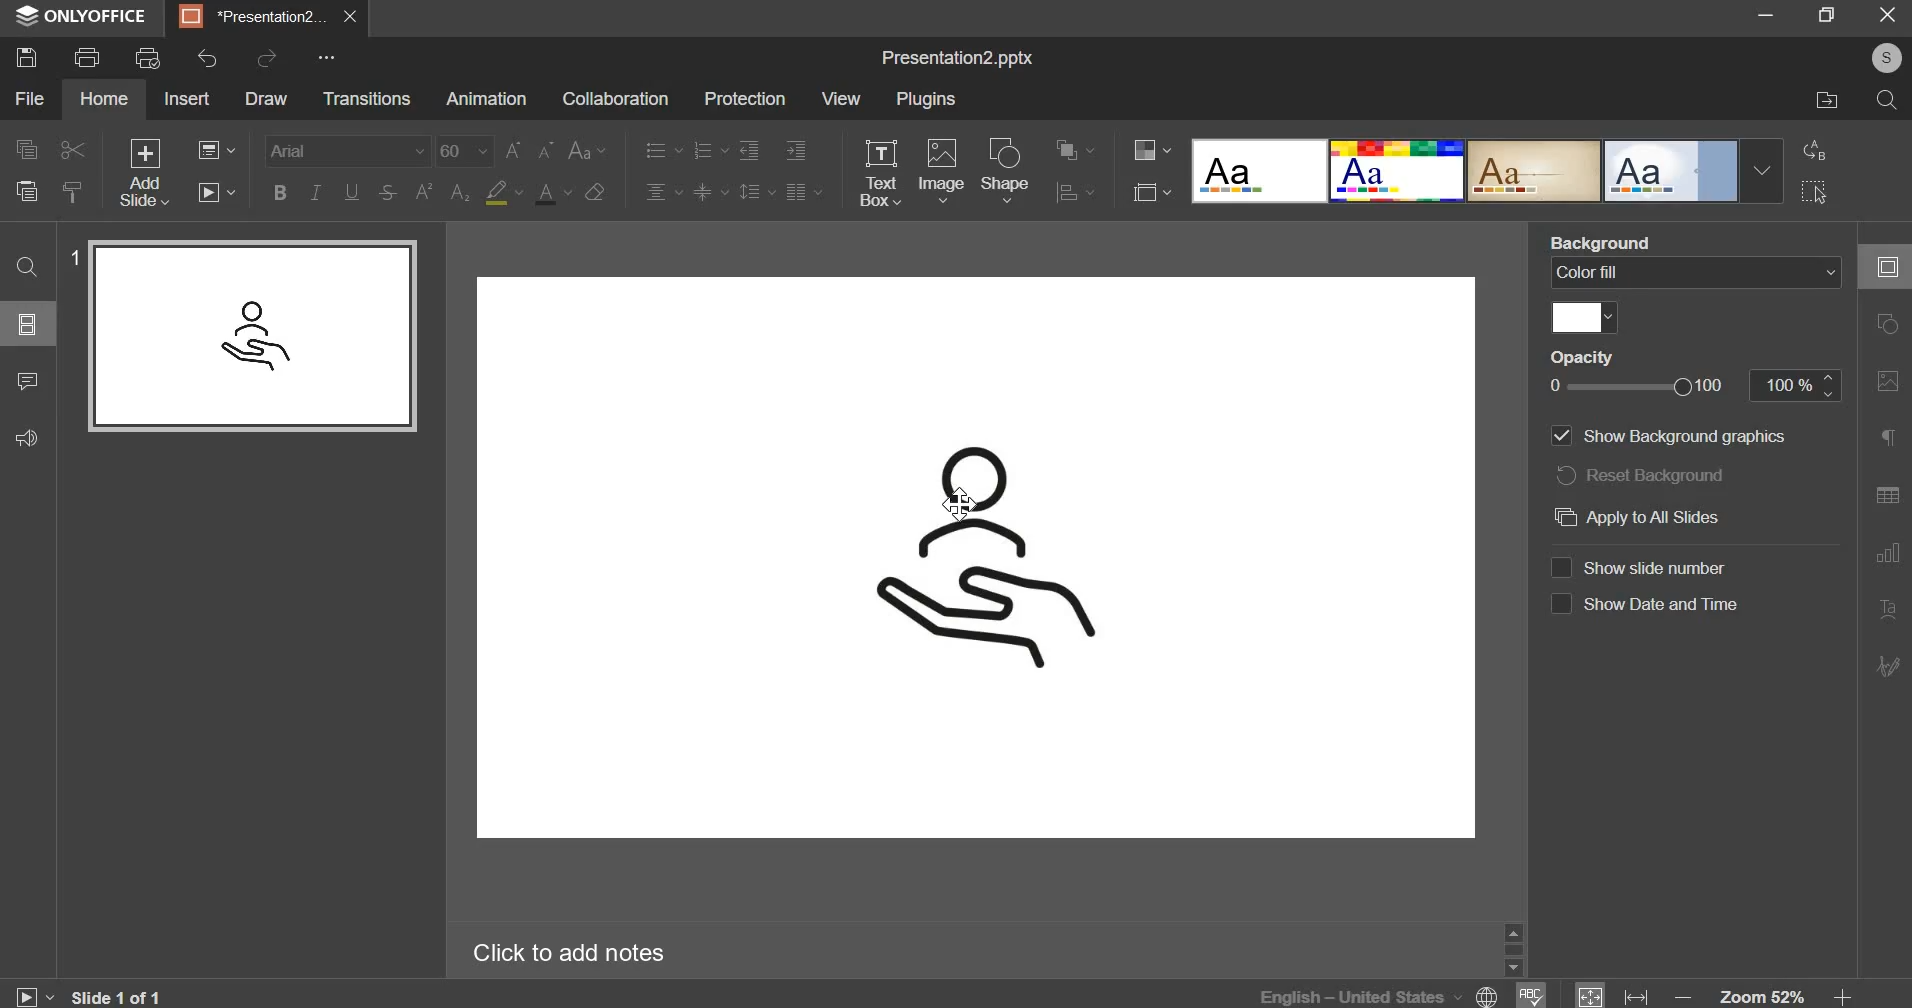 Image resolution: width=1912 pixels, height=1008 pixels. What do you see at coordinates (268, 57) in the screenshot?
I see `redo` at bounding box center [268, 57].